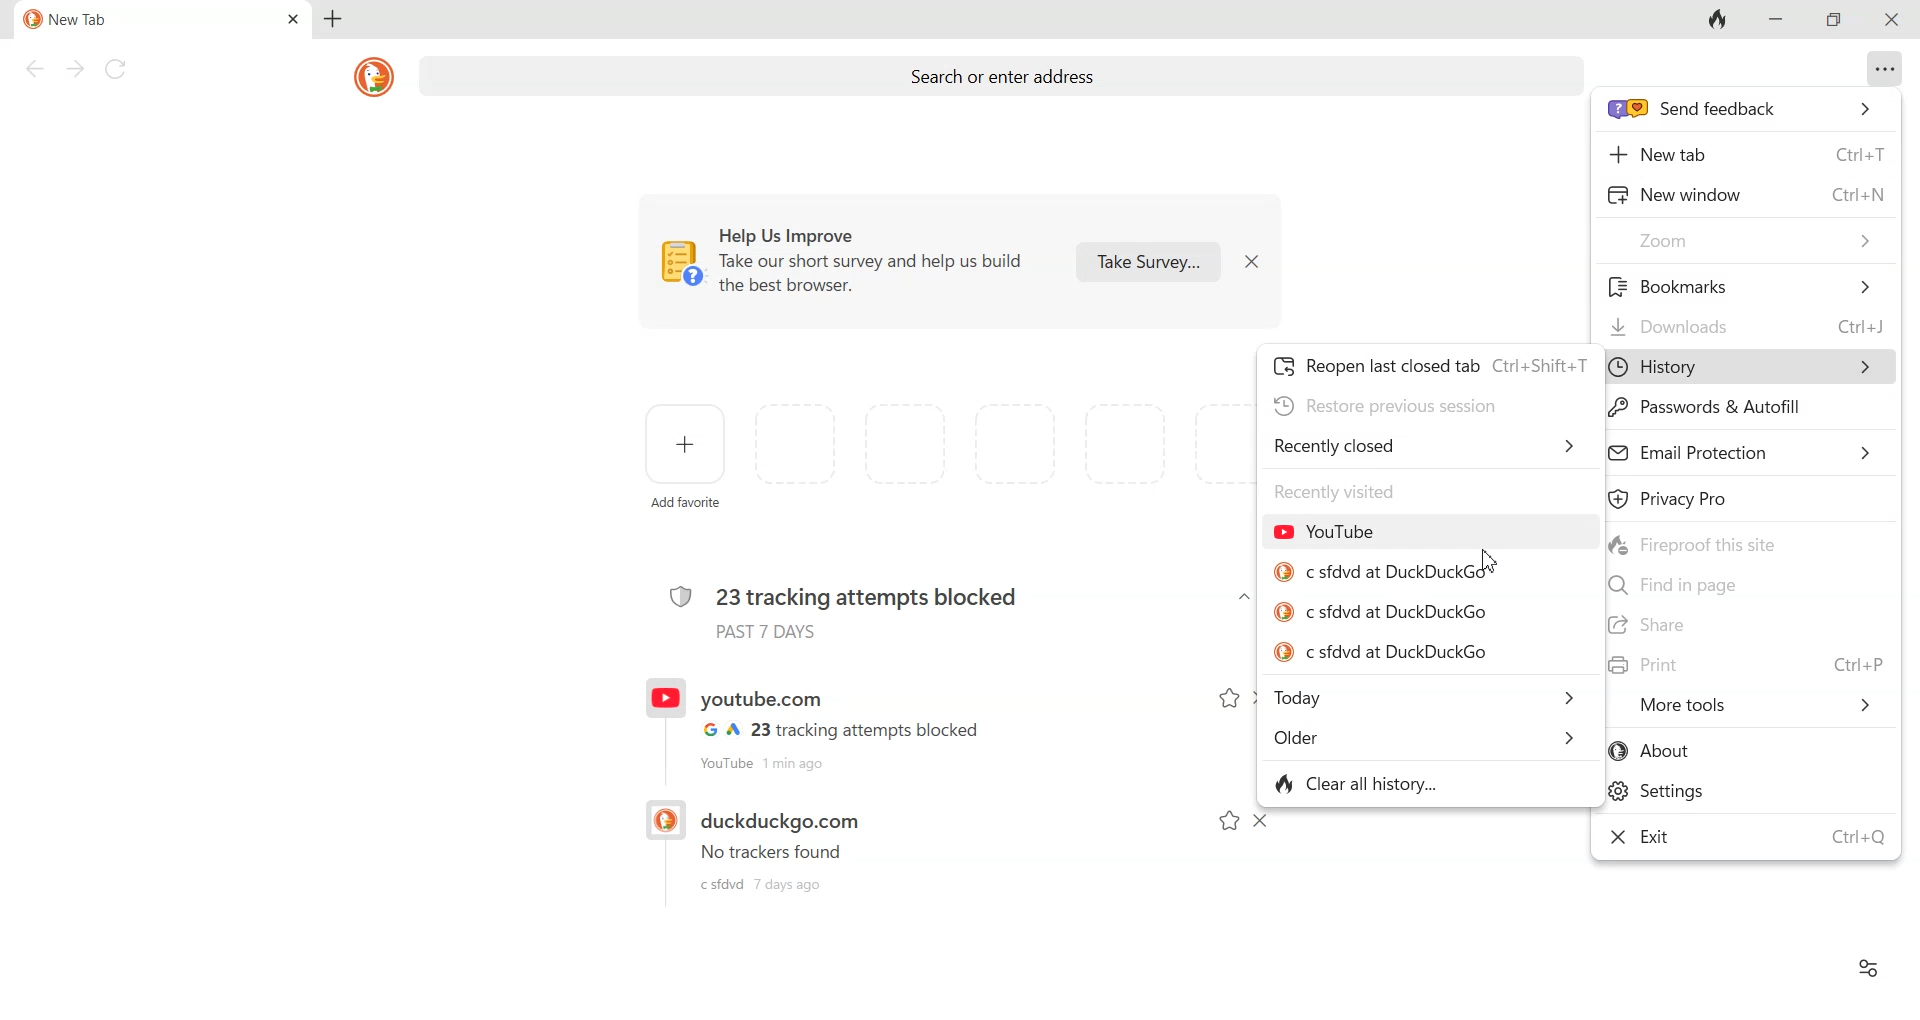  Describe the element at coordinates (376, 76) in the screenshot. I see `DuckDuckGo logo` at that location.